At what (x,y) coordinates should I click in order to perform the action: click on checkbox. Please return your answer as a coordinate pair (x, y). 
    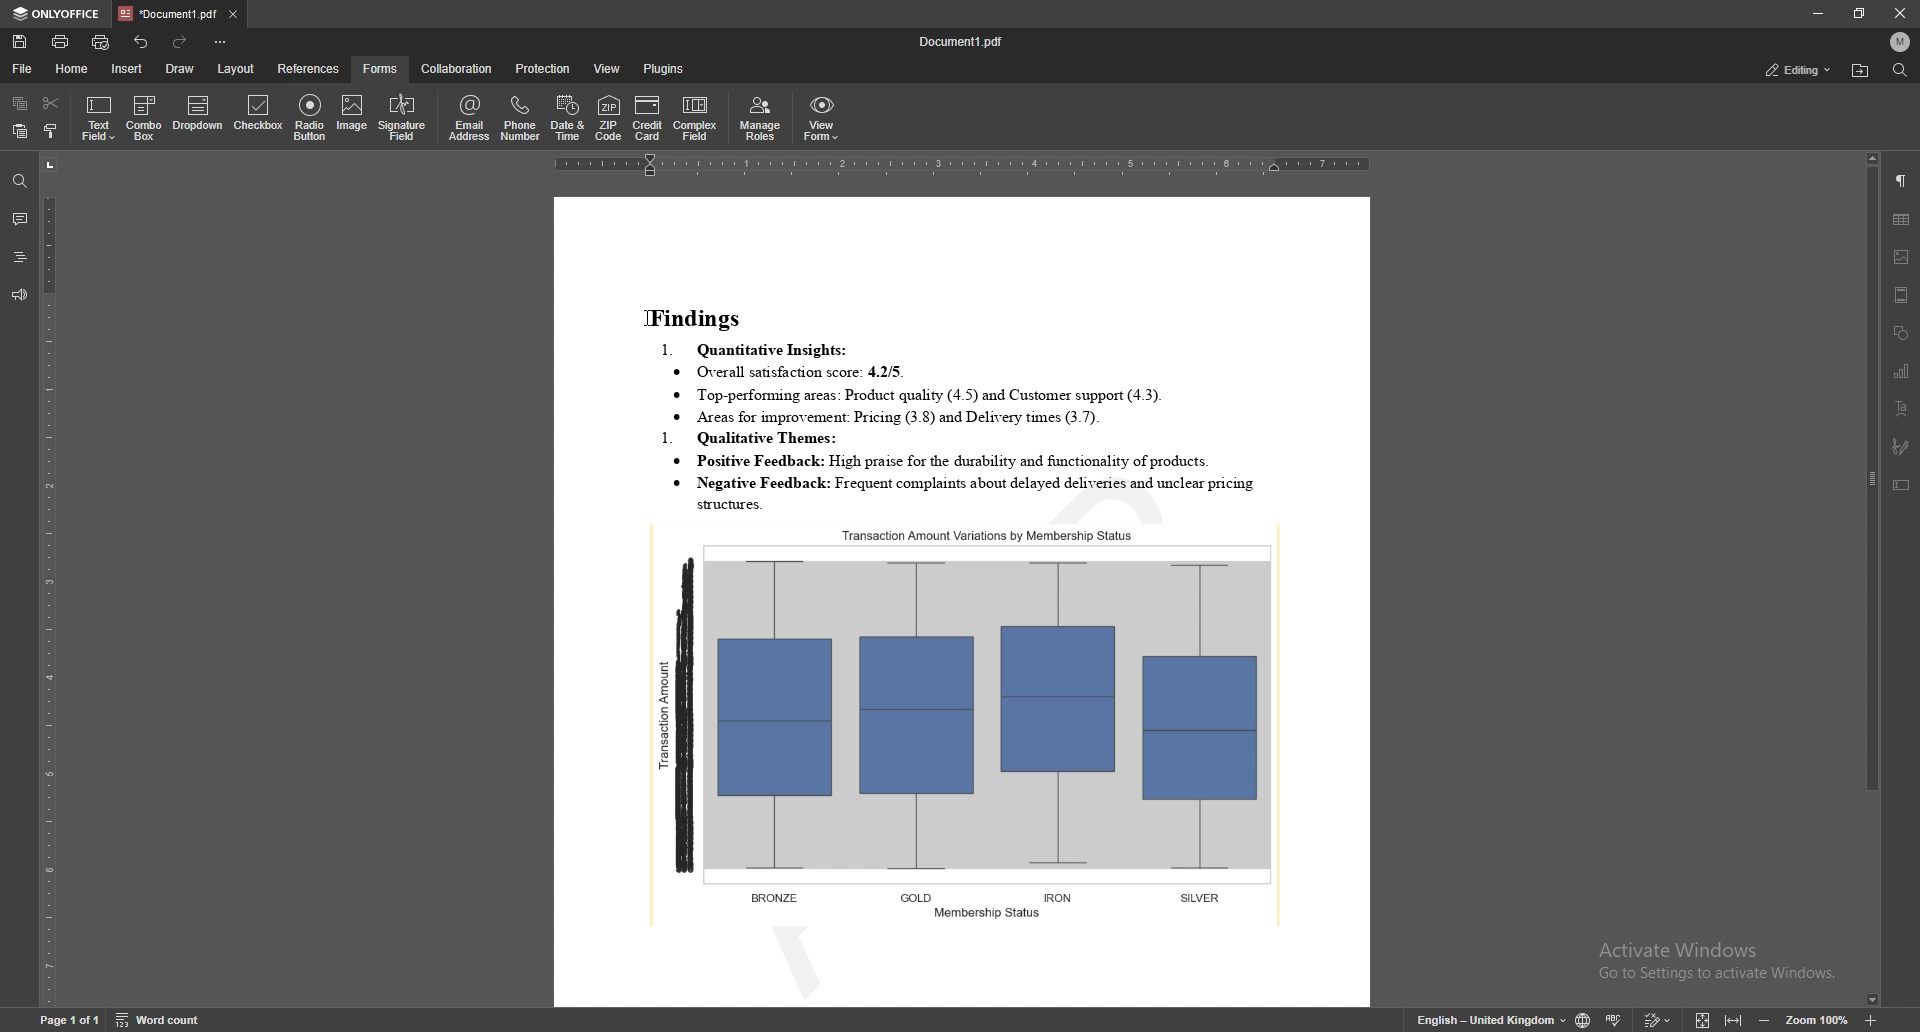
    Looking at the image, I should click on (257, 116).